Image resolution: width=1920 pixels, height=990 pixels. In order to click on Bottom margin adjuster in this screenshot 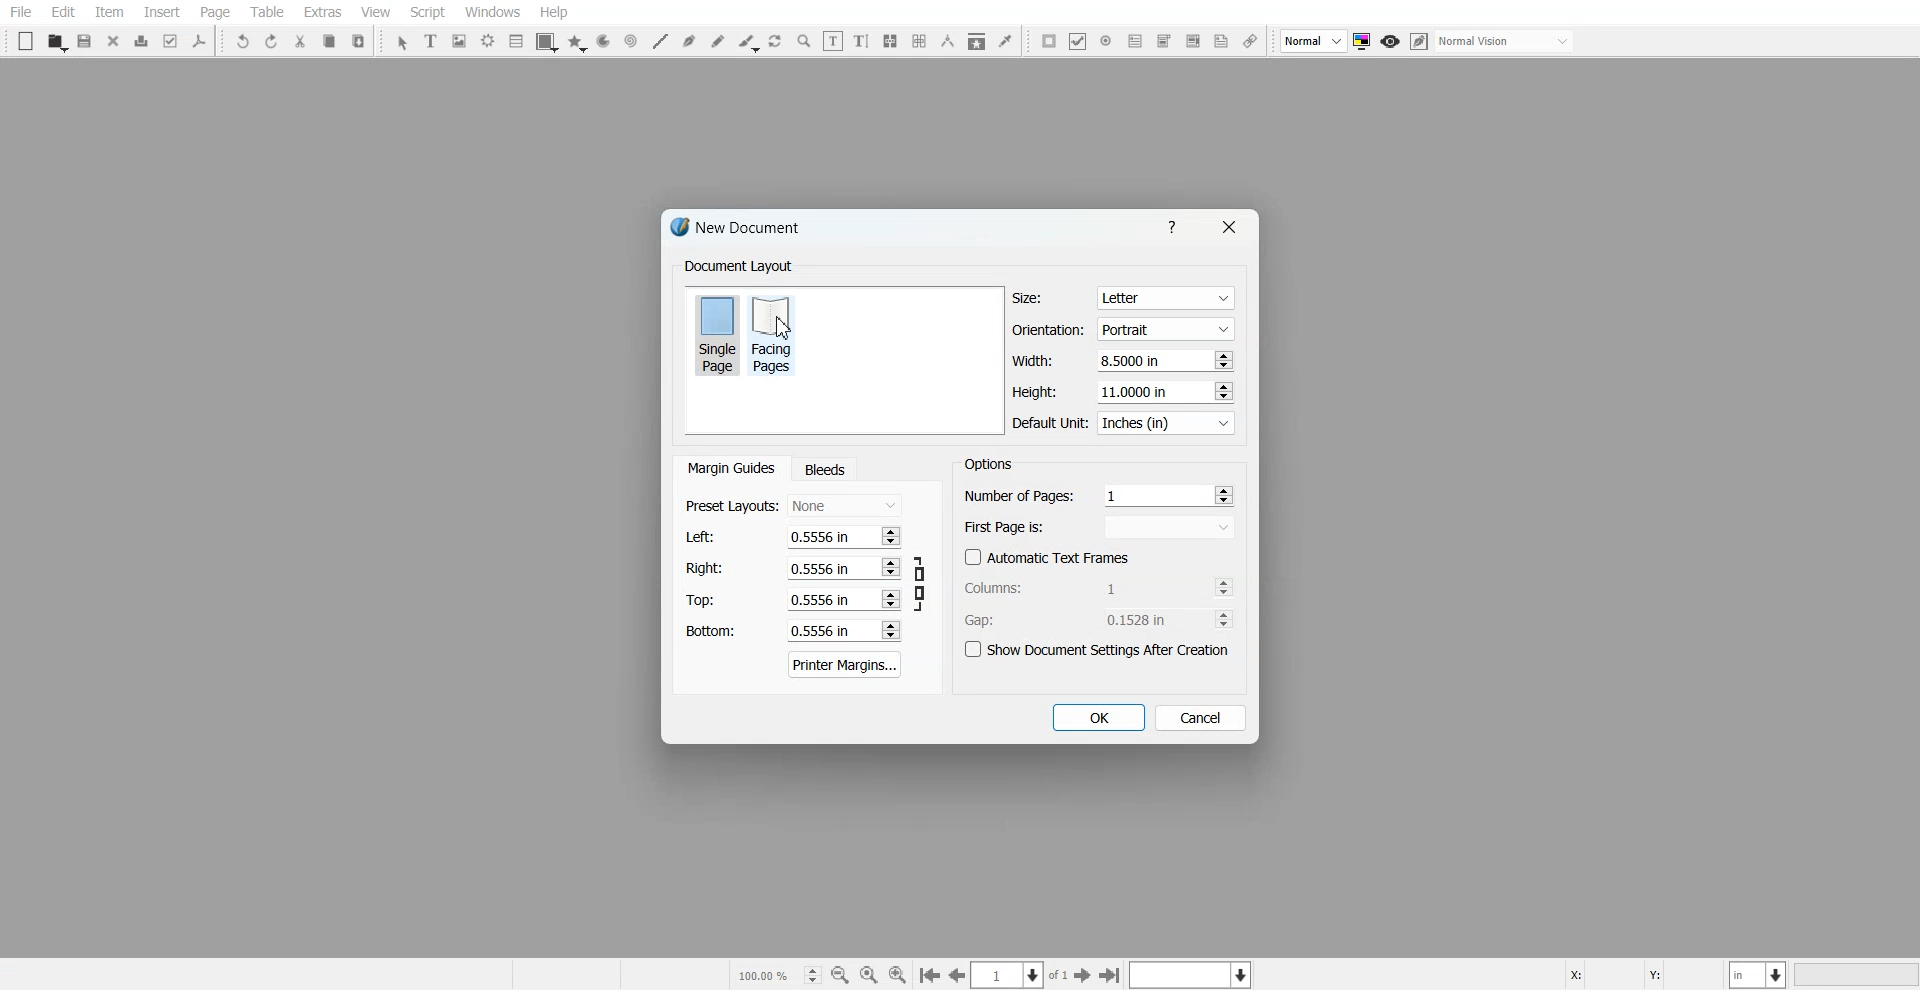, I will do `click(791, 631)`.